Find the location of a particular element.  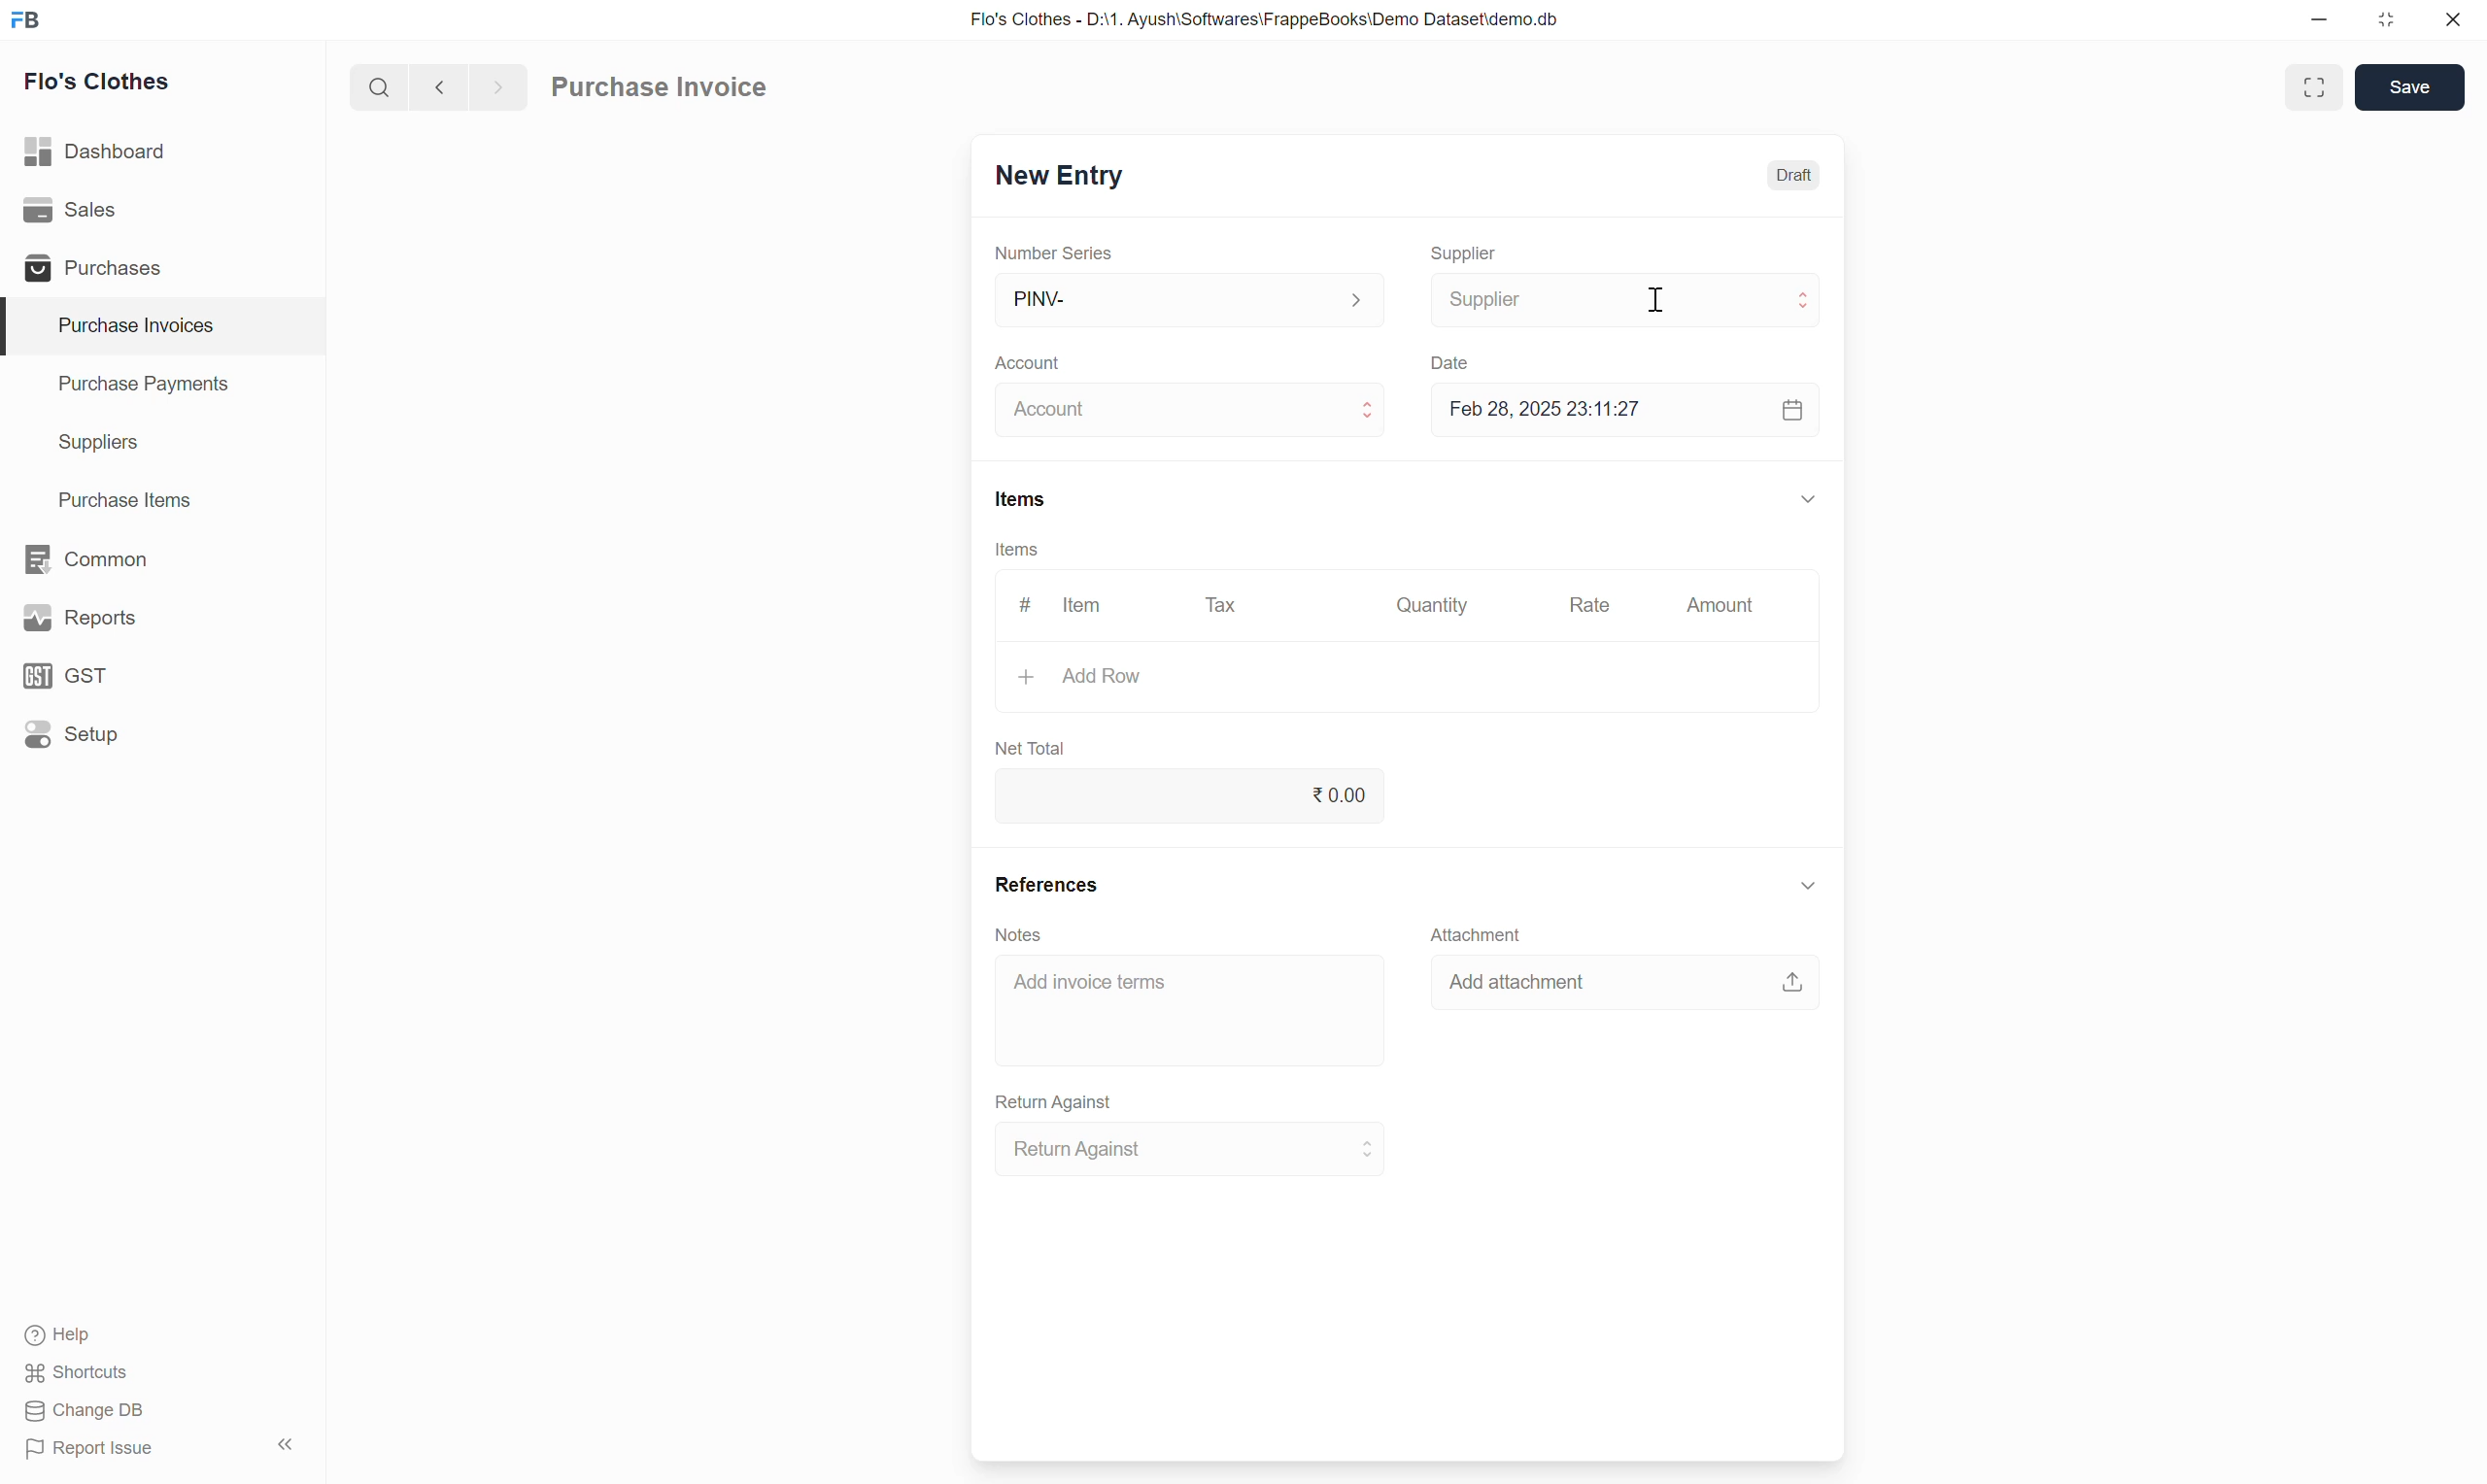

Return Against is located at coordinates (1056, 1102).